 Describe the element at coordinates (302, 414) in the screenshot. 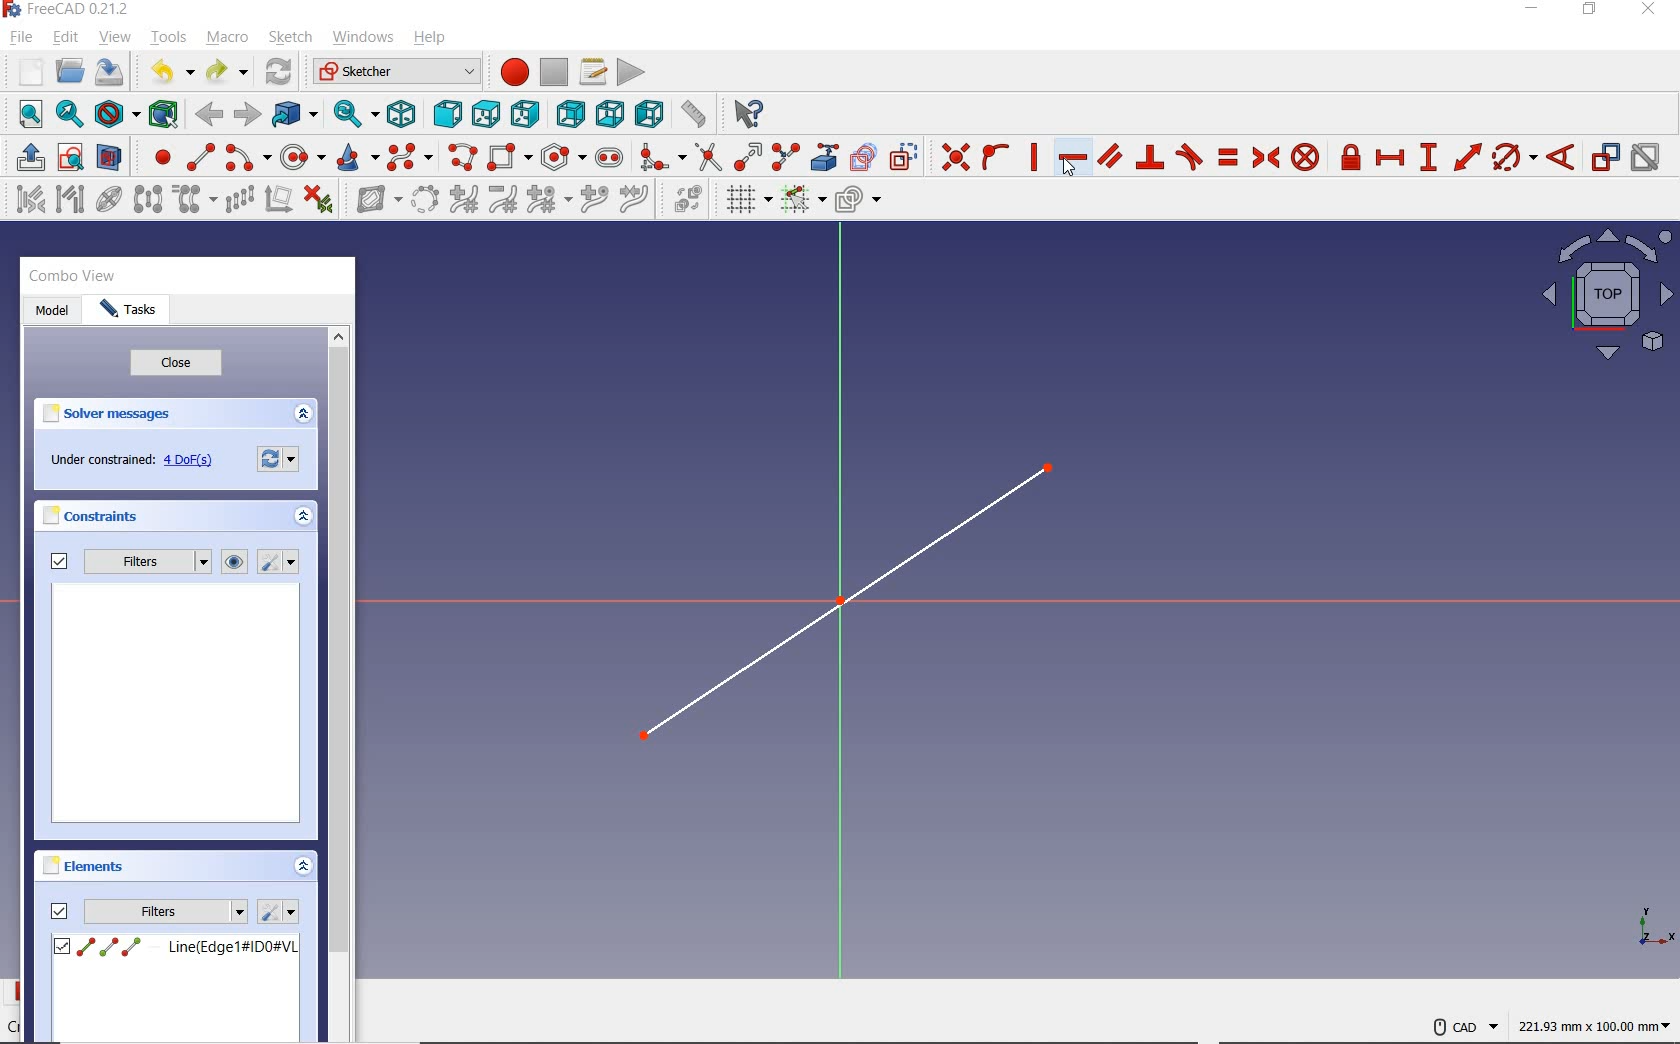

I see `COLLAPSE` at that location.